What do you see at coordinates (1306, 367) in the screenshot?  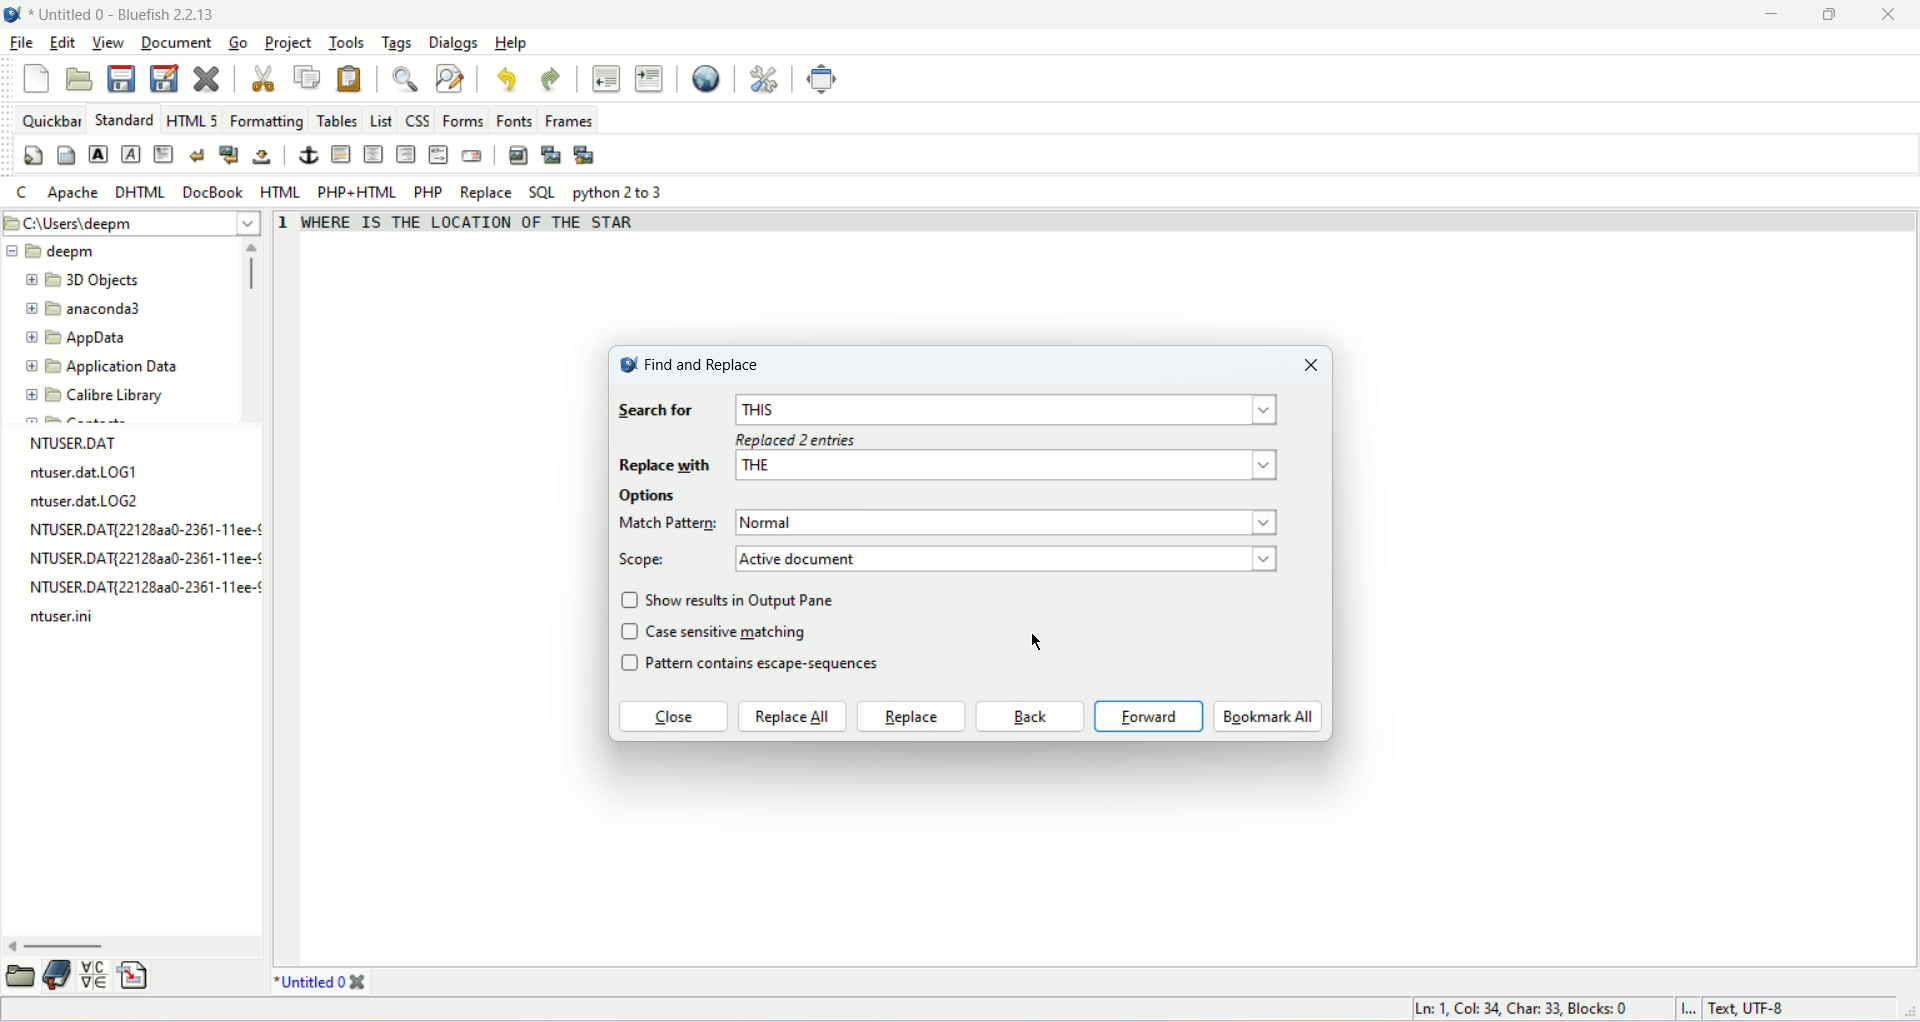 I see `close` at bounding box center [1306, 367].